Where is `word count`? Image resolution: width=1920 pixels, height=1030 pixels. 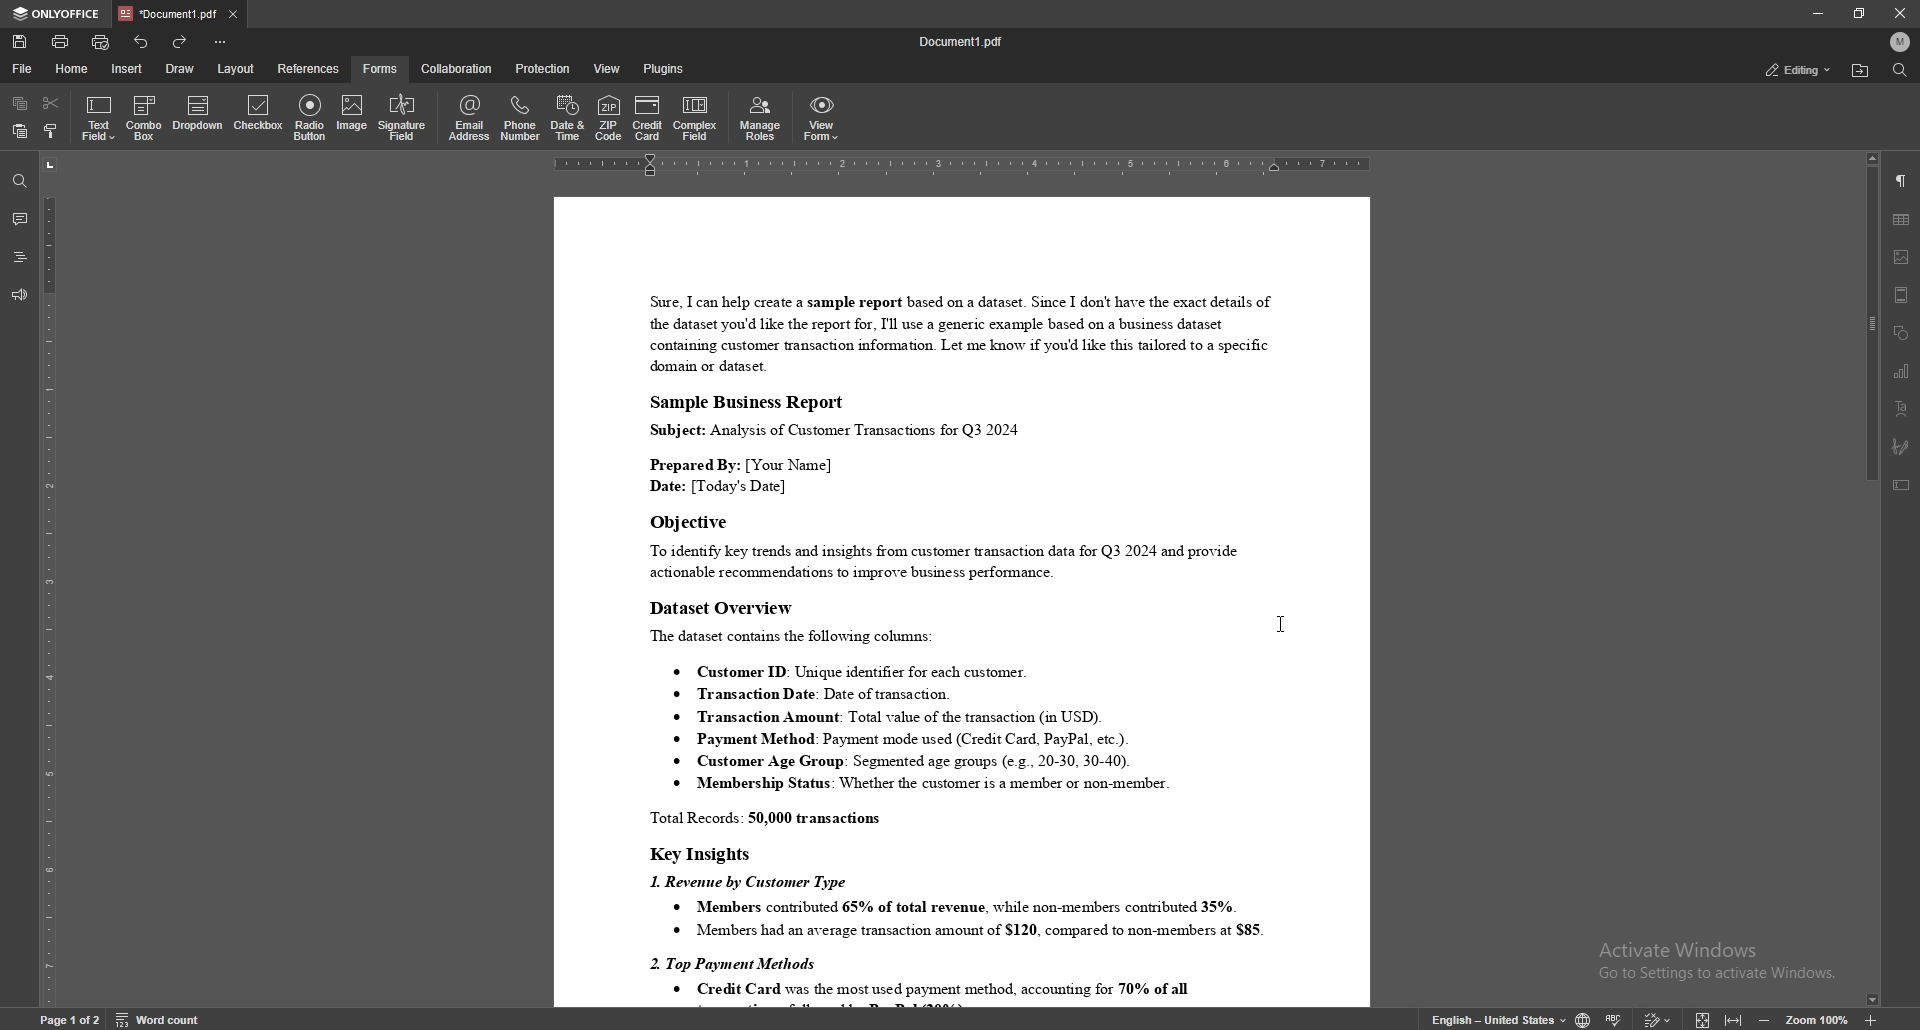
word count is located at coordinates (156, 1018).